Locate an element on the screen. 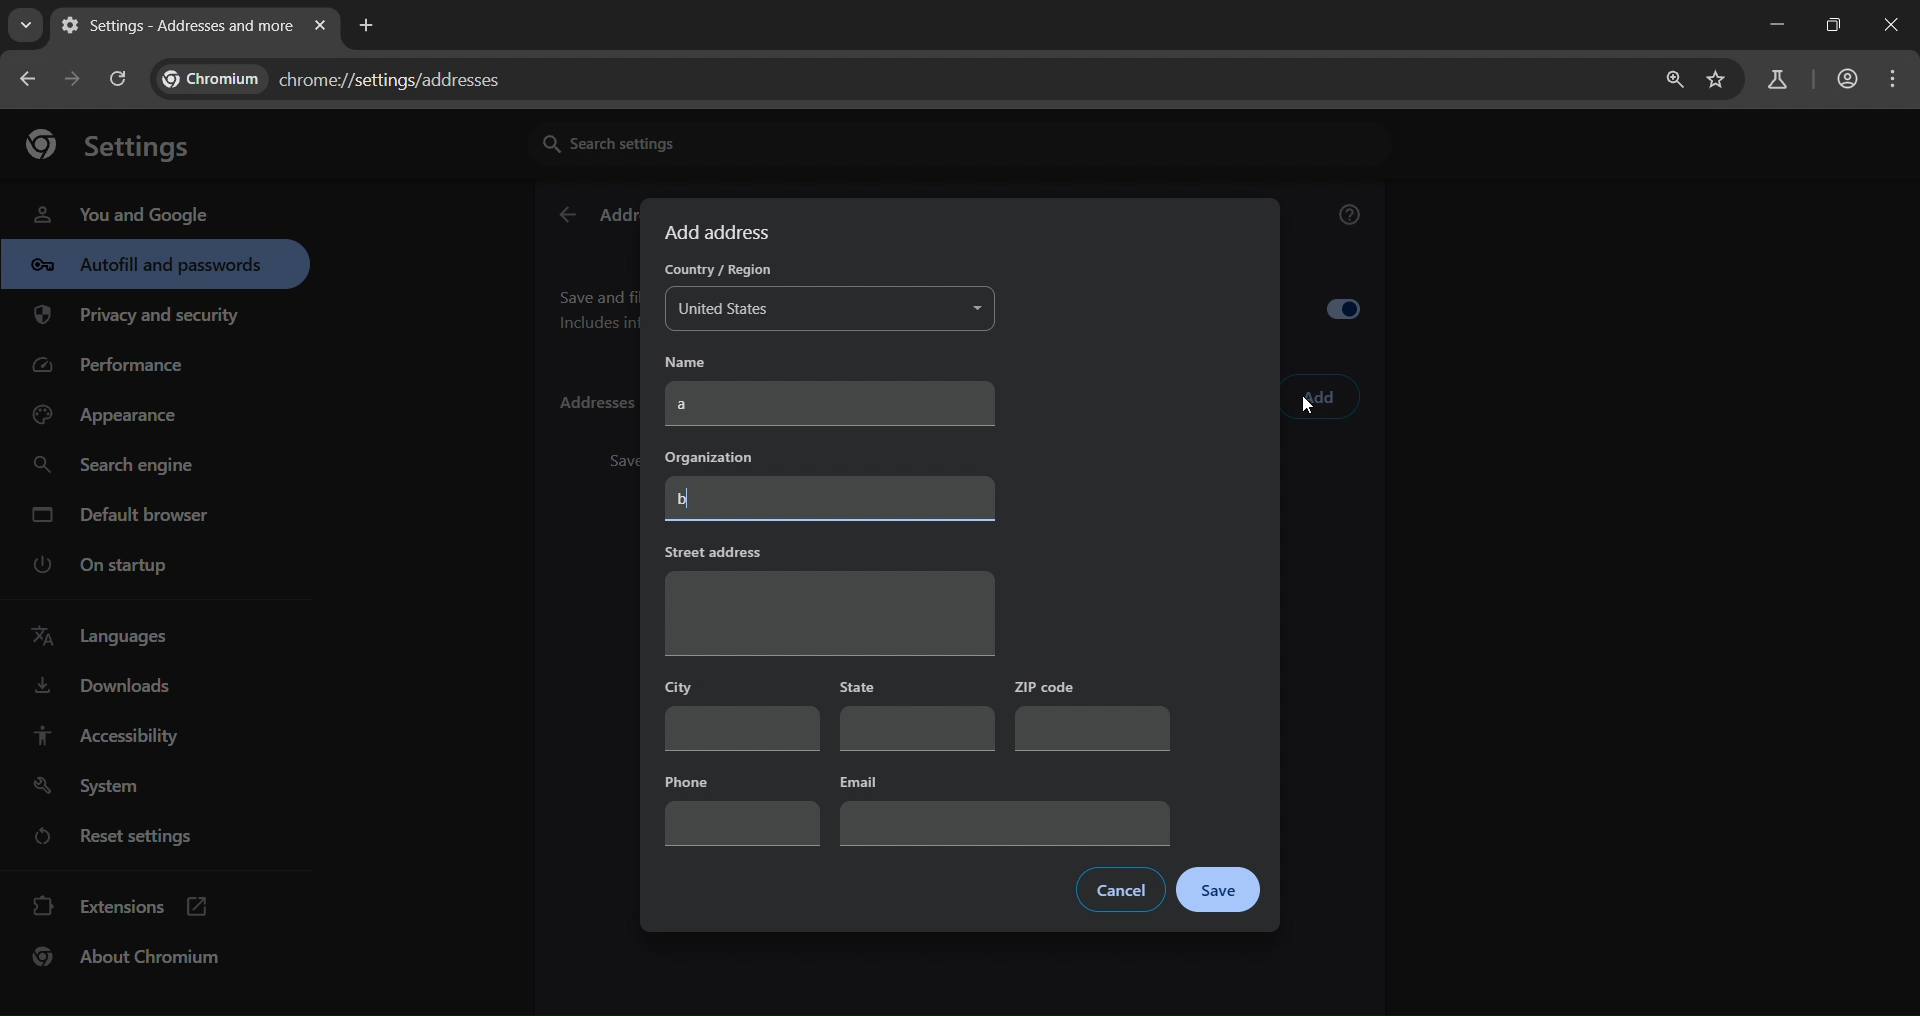 This screenshot has height=1016, width=1920. autofill & passwords is located at coordinates (155, 264).